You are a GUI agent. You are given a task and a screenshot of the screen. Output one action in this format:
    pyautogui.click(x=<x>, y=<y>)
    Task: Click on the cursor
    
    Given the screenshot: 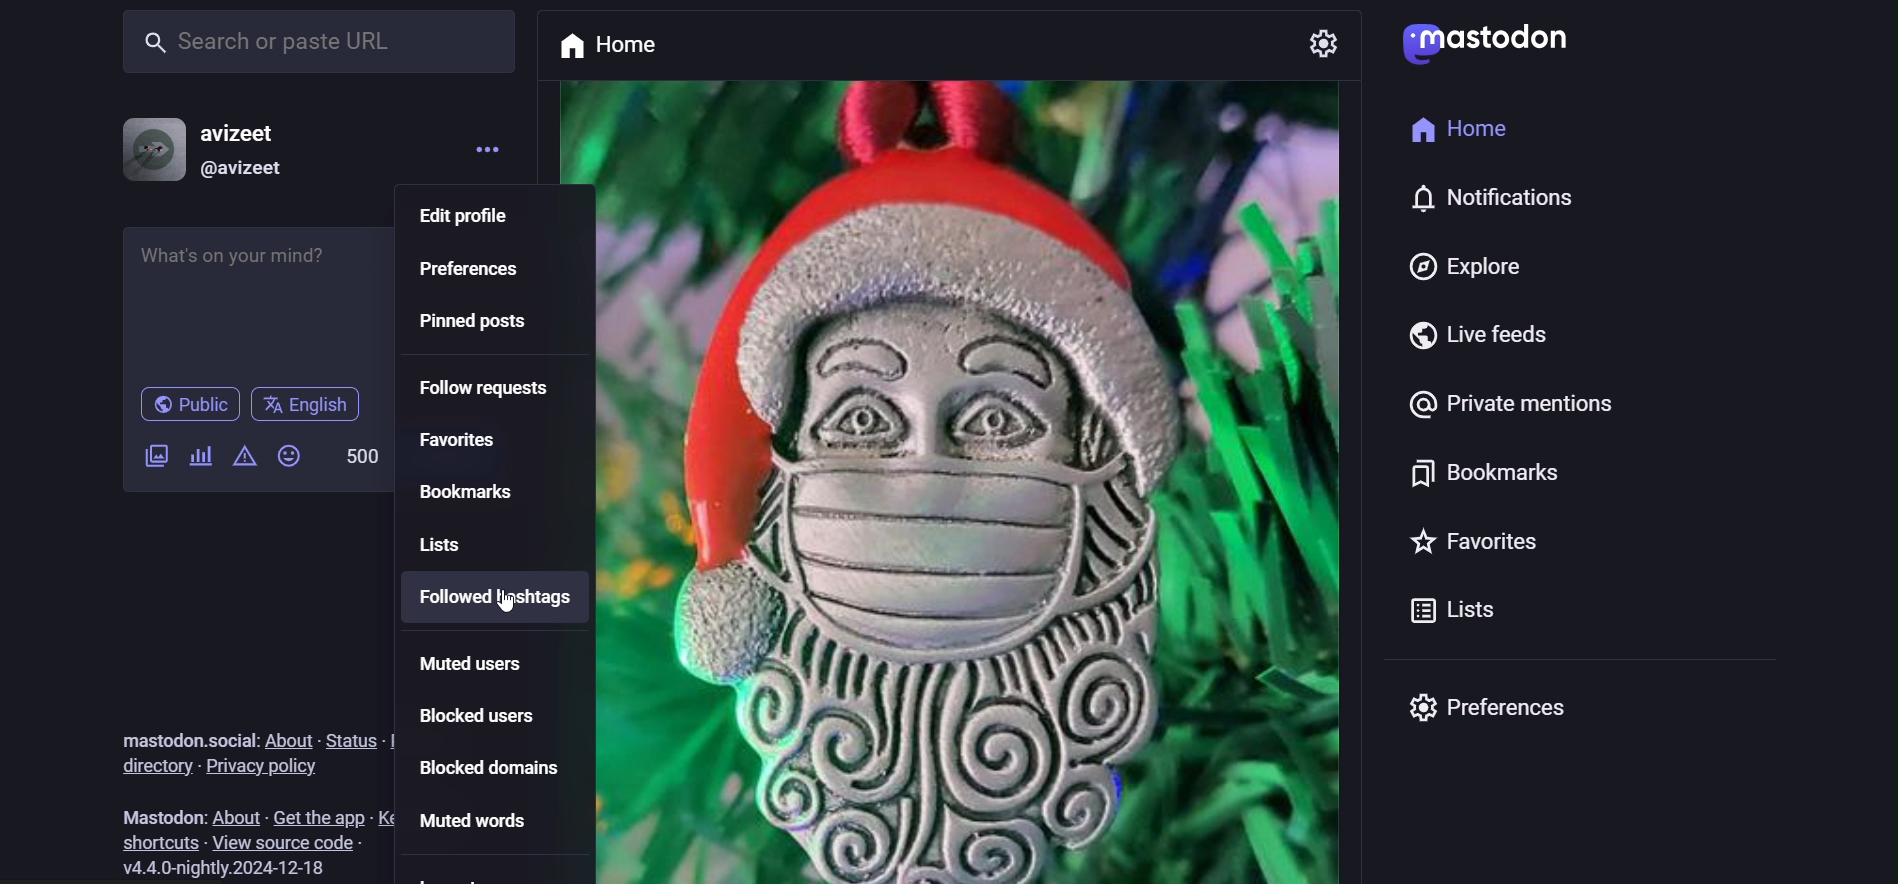 What is the action you would take?
    pyautogui.click(x=514, y=615)
    